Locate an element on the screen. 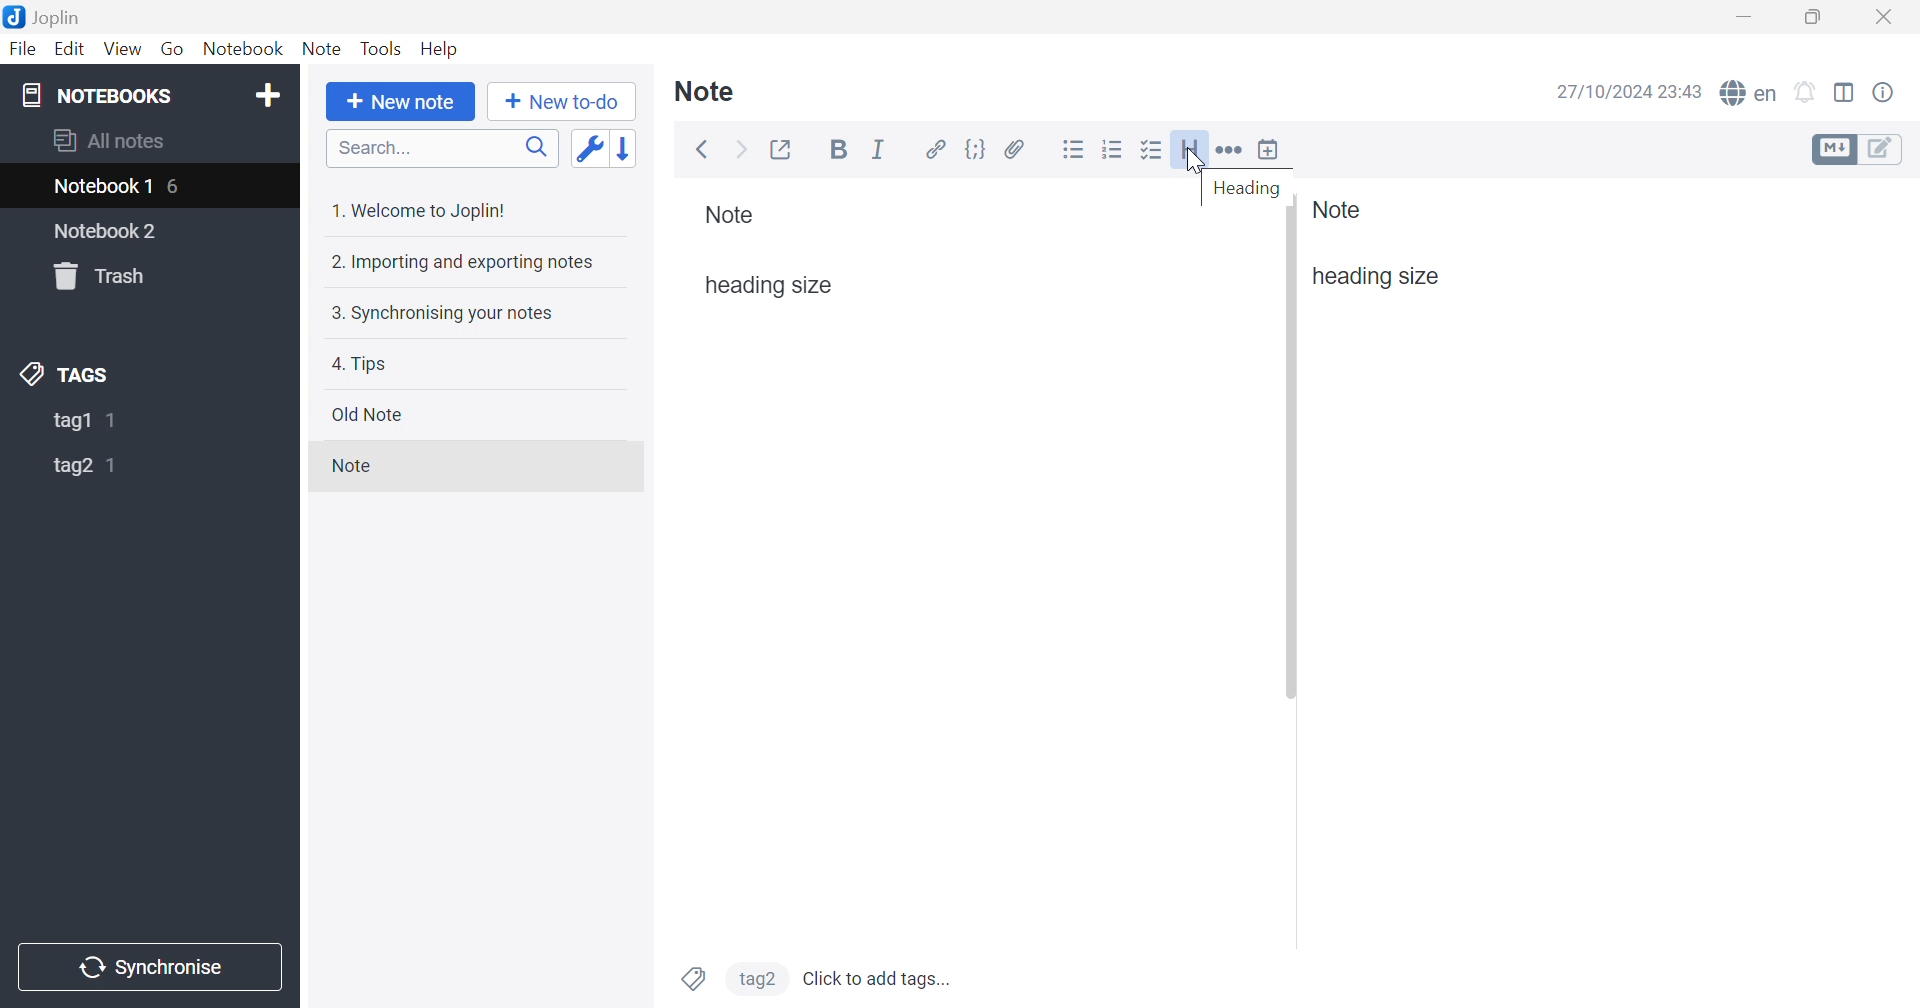  Code is located at coordinates (977, 150).